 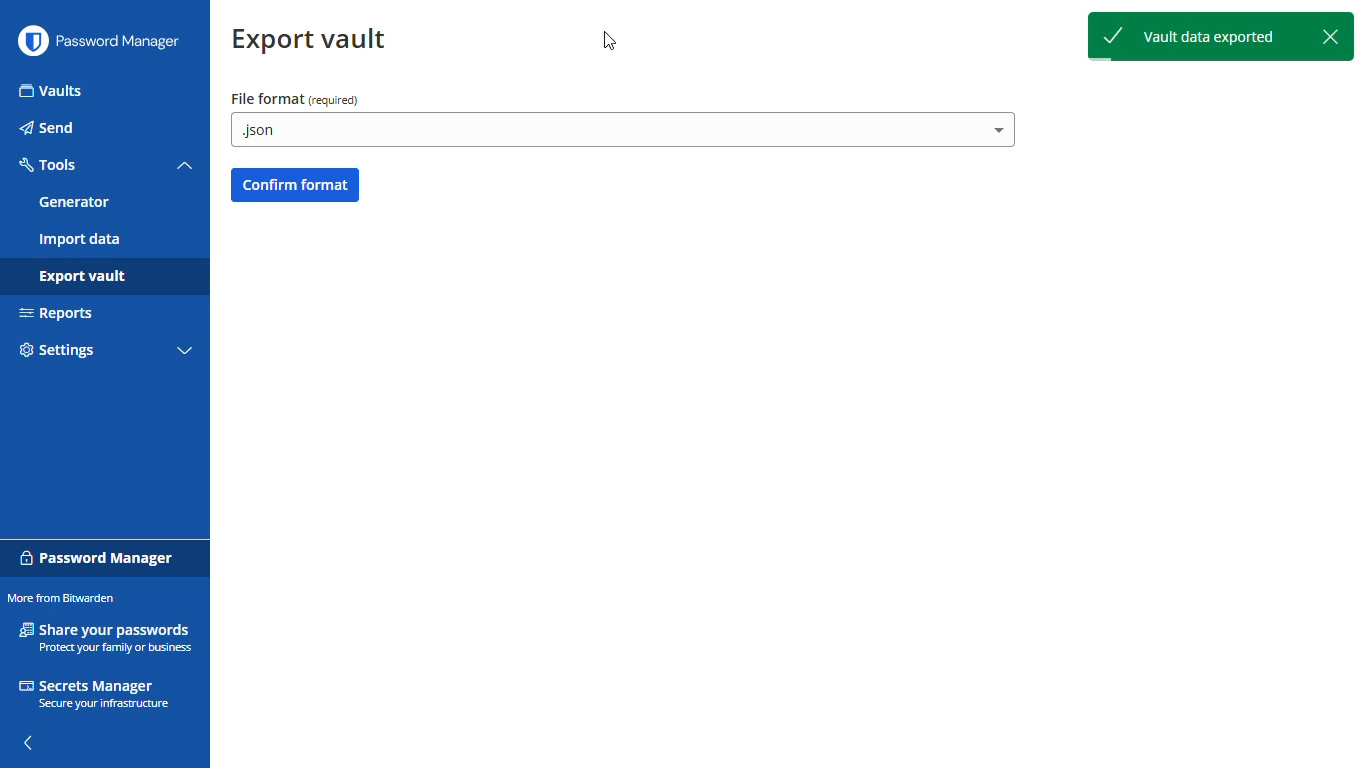 What do you see at coordinates (98, 555) in the screenshot?
I see `password manager` at bounding box center [98, 555].